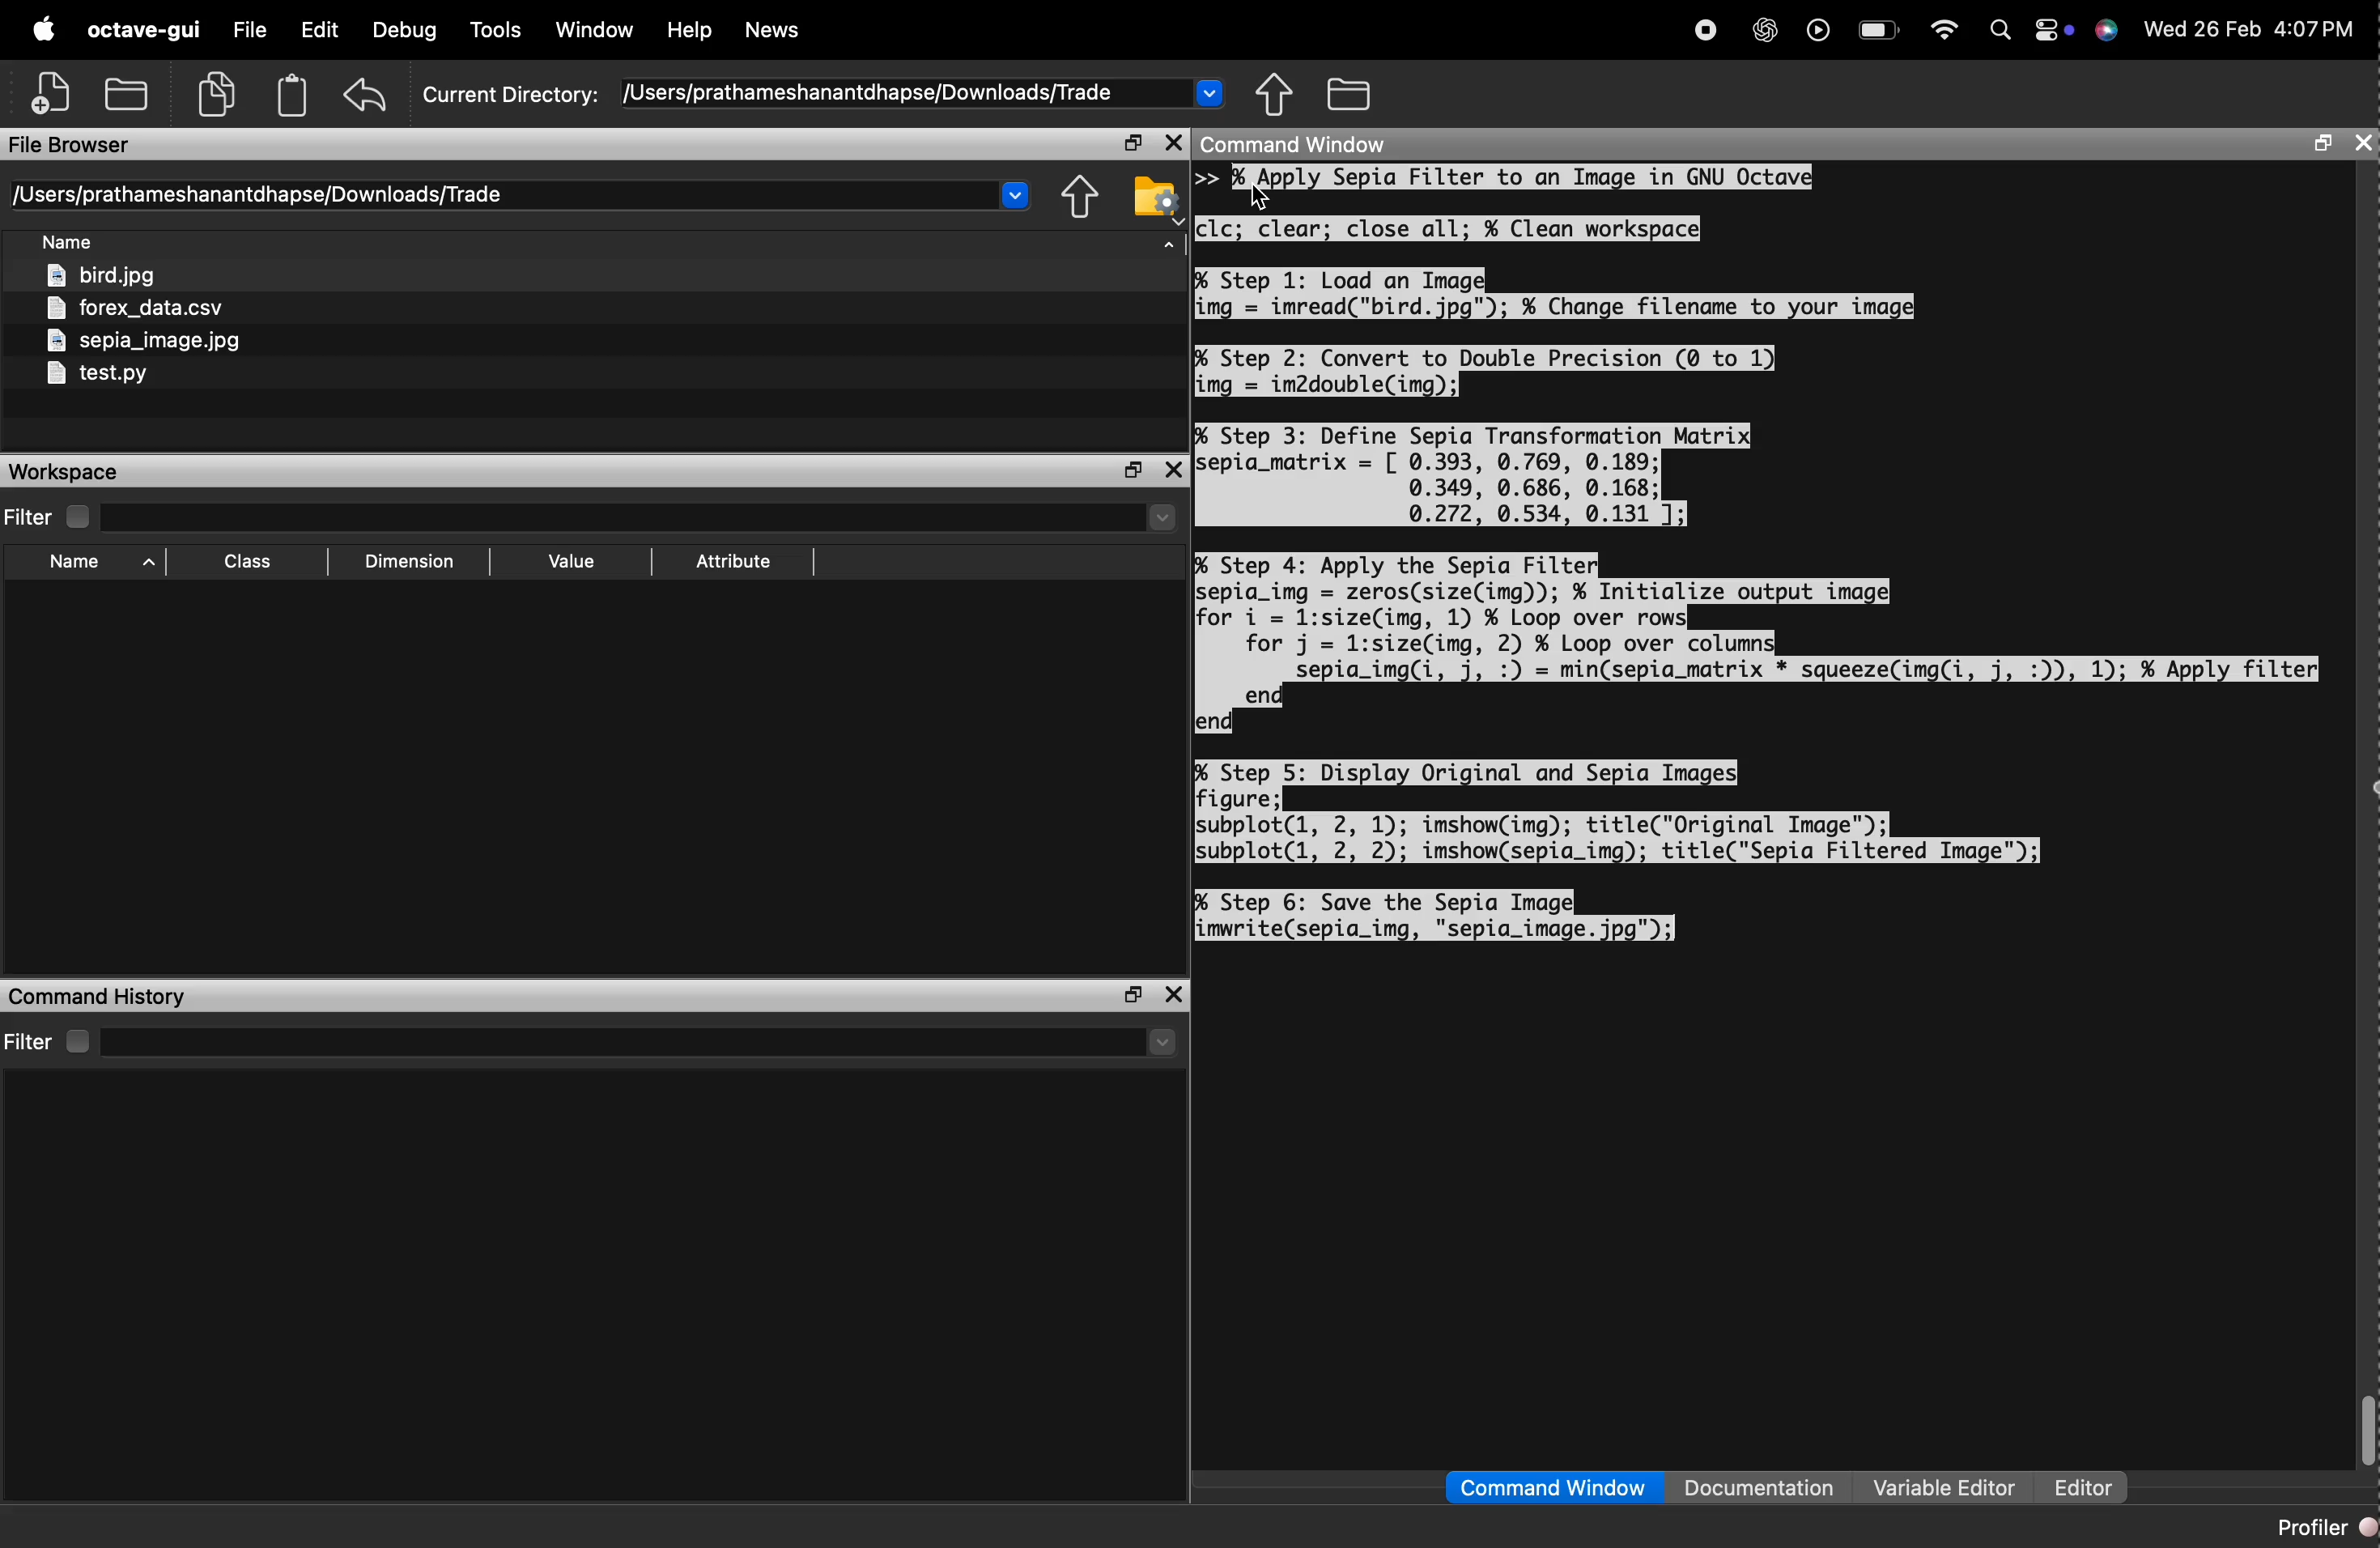 The height and width of the screenshot is (1548, 2380). What do you see at coordinates (1765, 31) in the screenshot?
I see `chatgpt` at bounding box center [1765, 31].